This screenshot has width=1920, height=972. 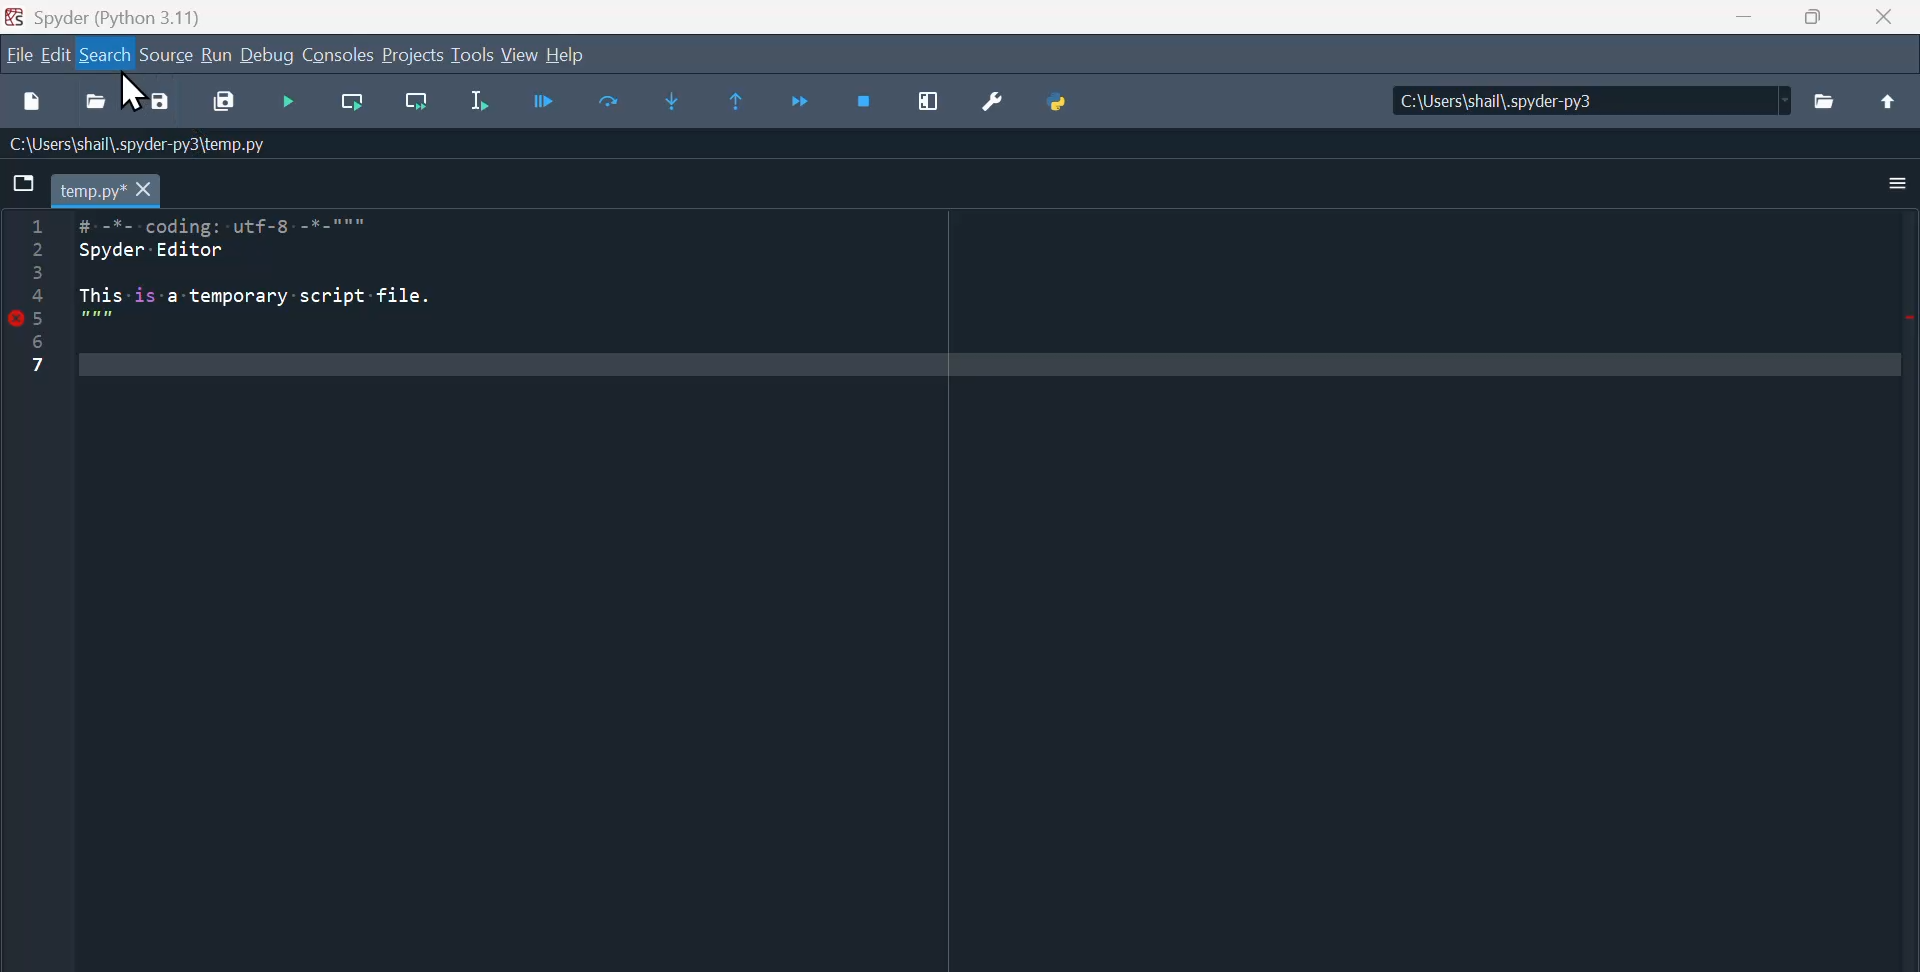 What do you see at coordinates (186, 17) in the screenshot?
I see `Spyder (Python 3.11)` at bounding box center [186, 17].